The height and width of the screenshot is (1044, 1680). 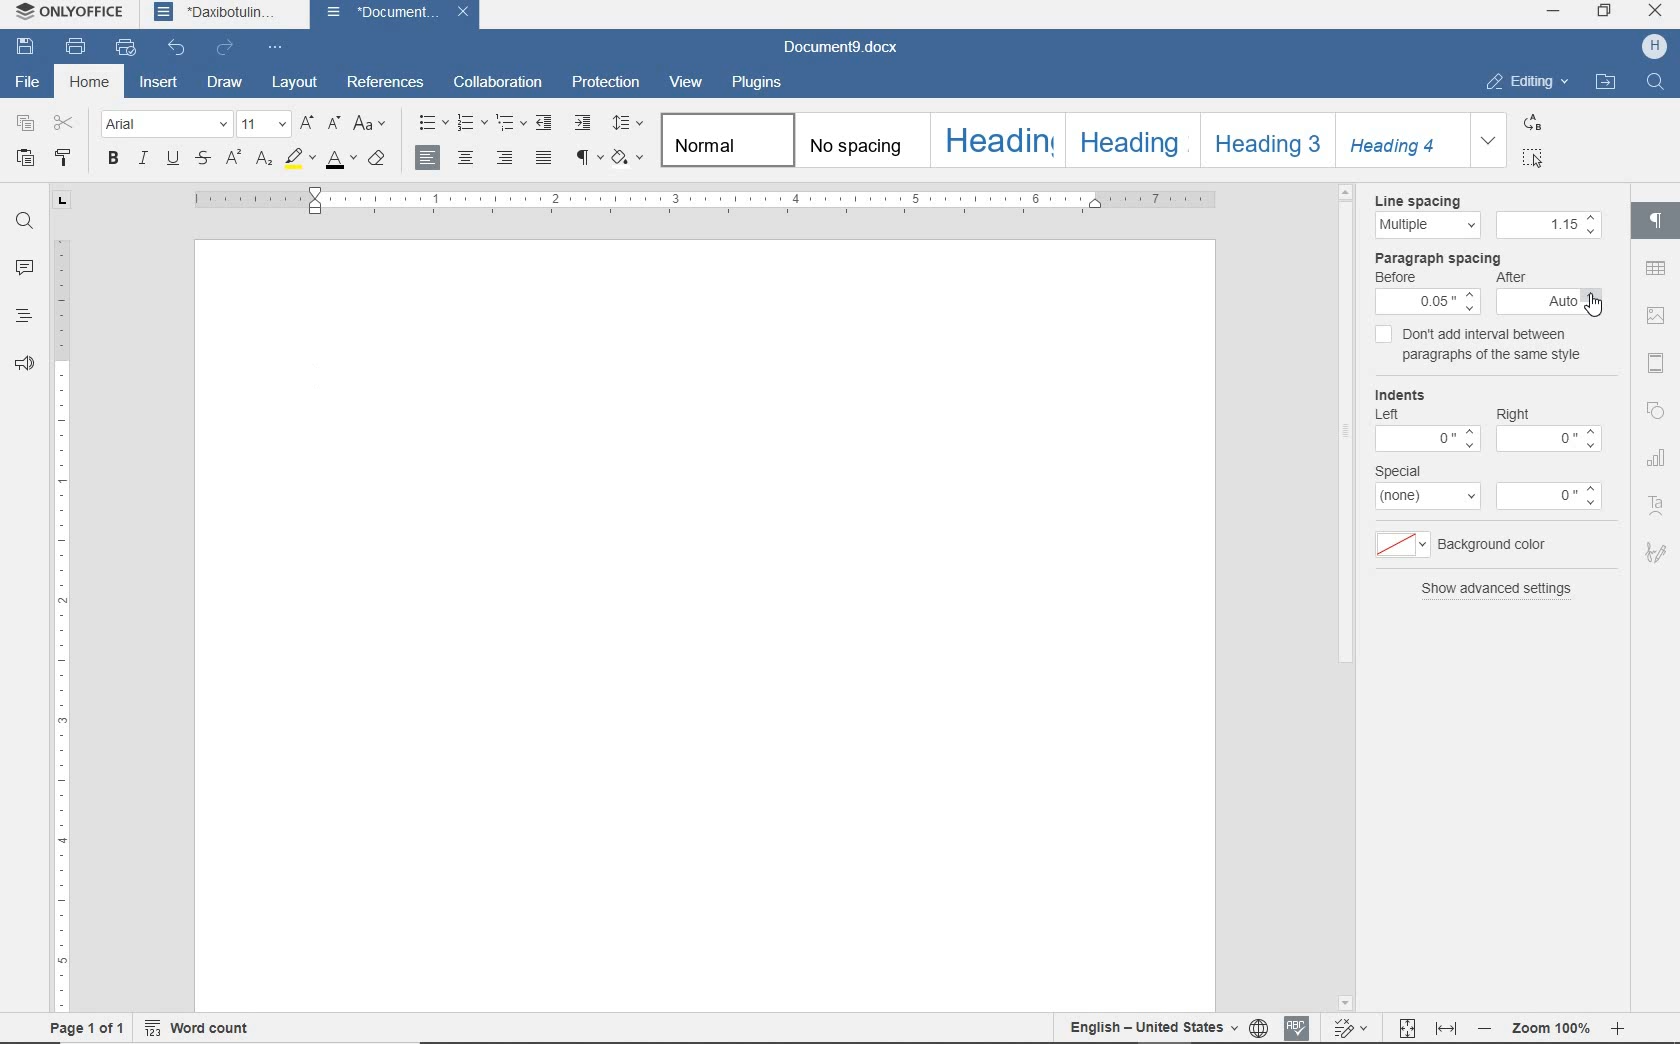 What do you see at coordinates (277, 48) in the screenshot?
I see `customize quick access toolbar` at bounding box center [277, 48].